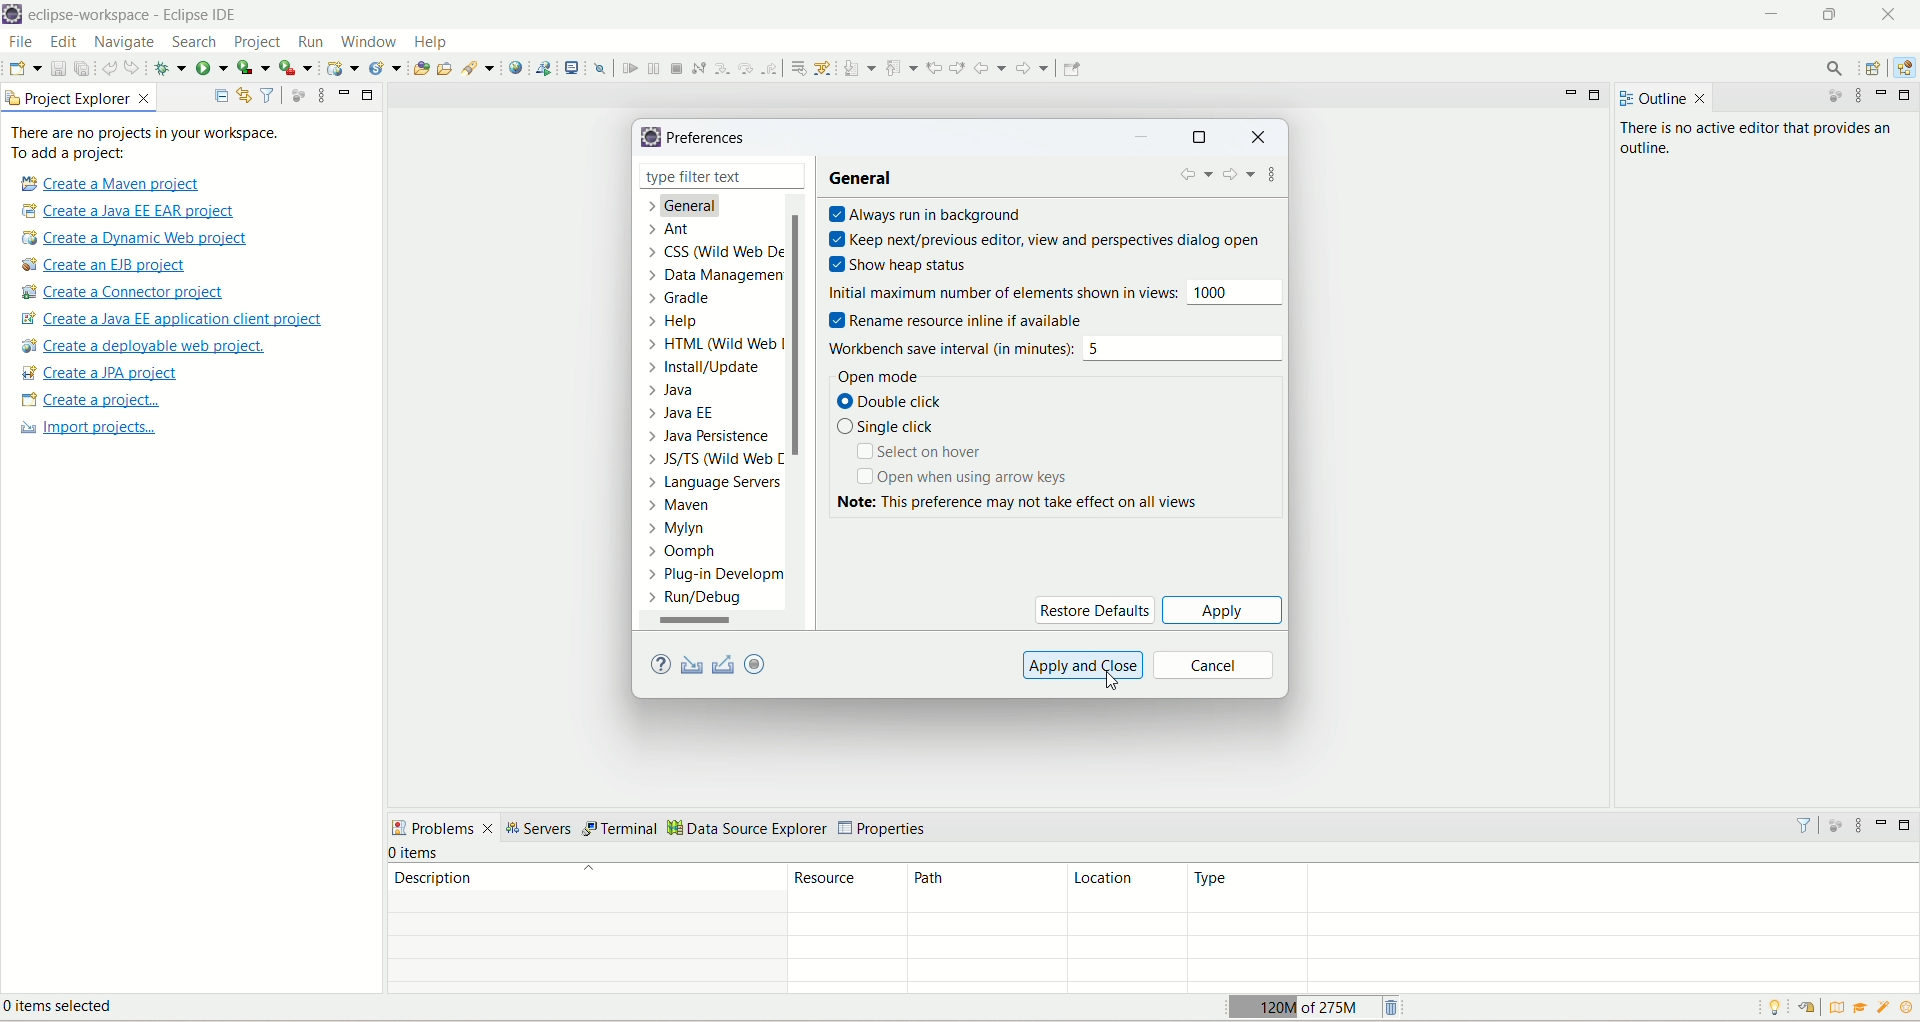  I want to click on There are no projects in your workspace. To add a project:, so click(146, 143).